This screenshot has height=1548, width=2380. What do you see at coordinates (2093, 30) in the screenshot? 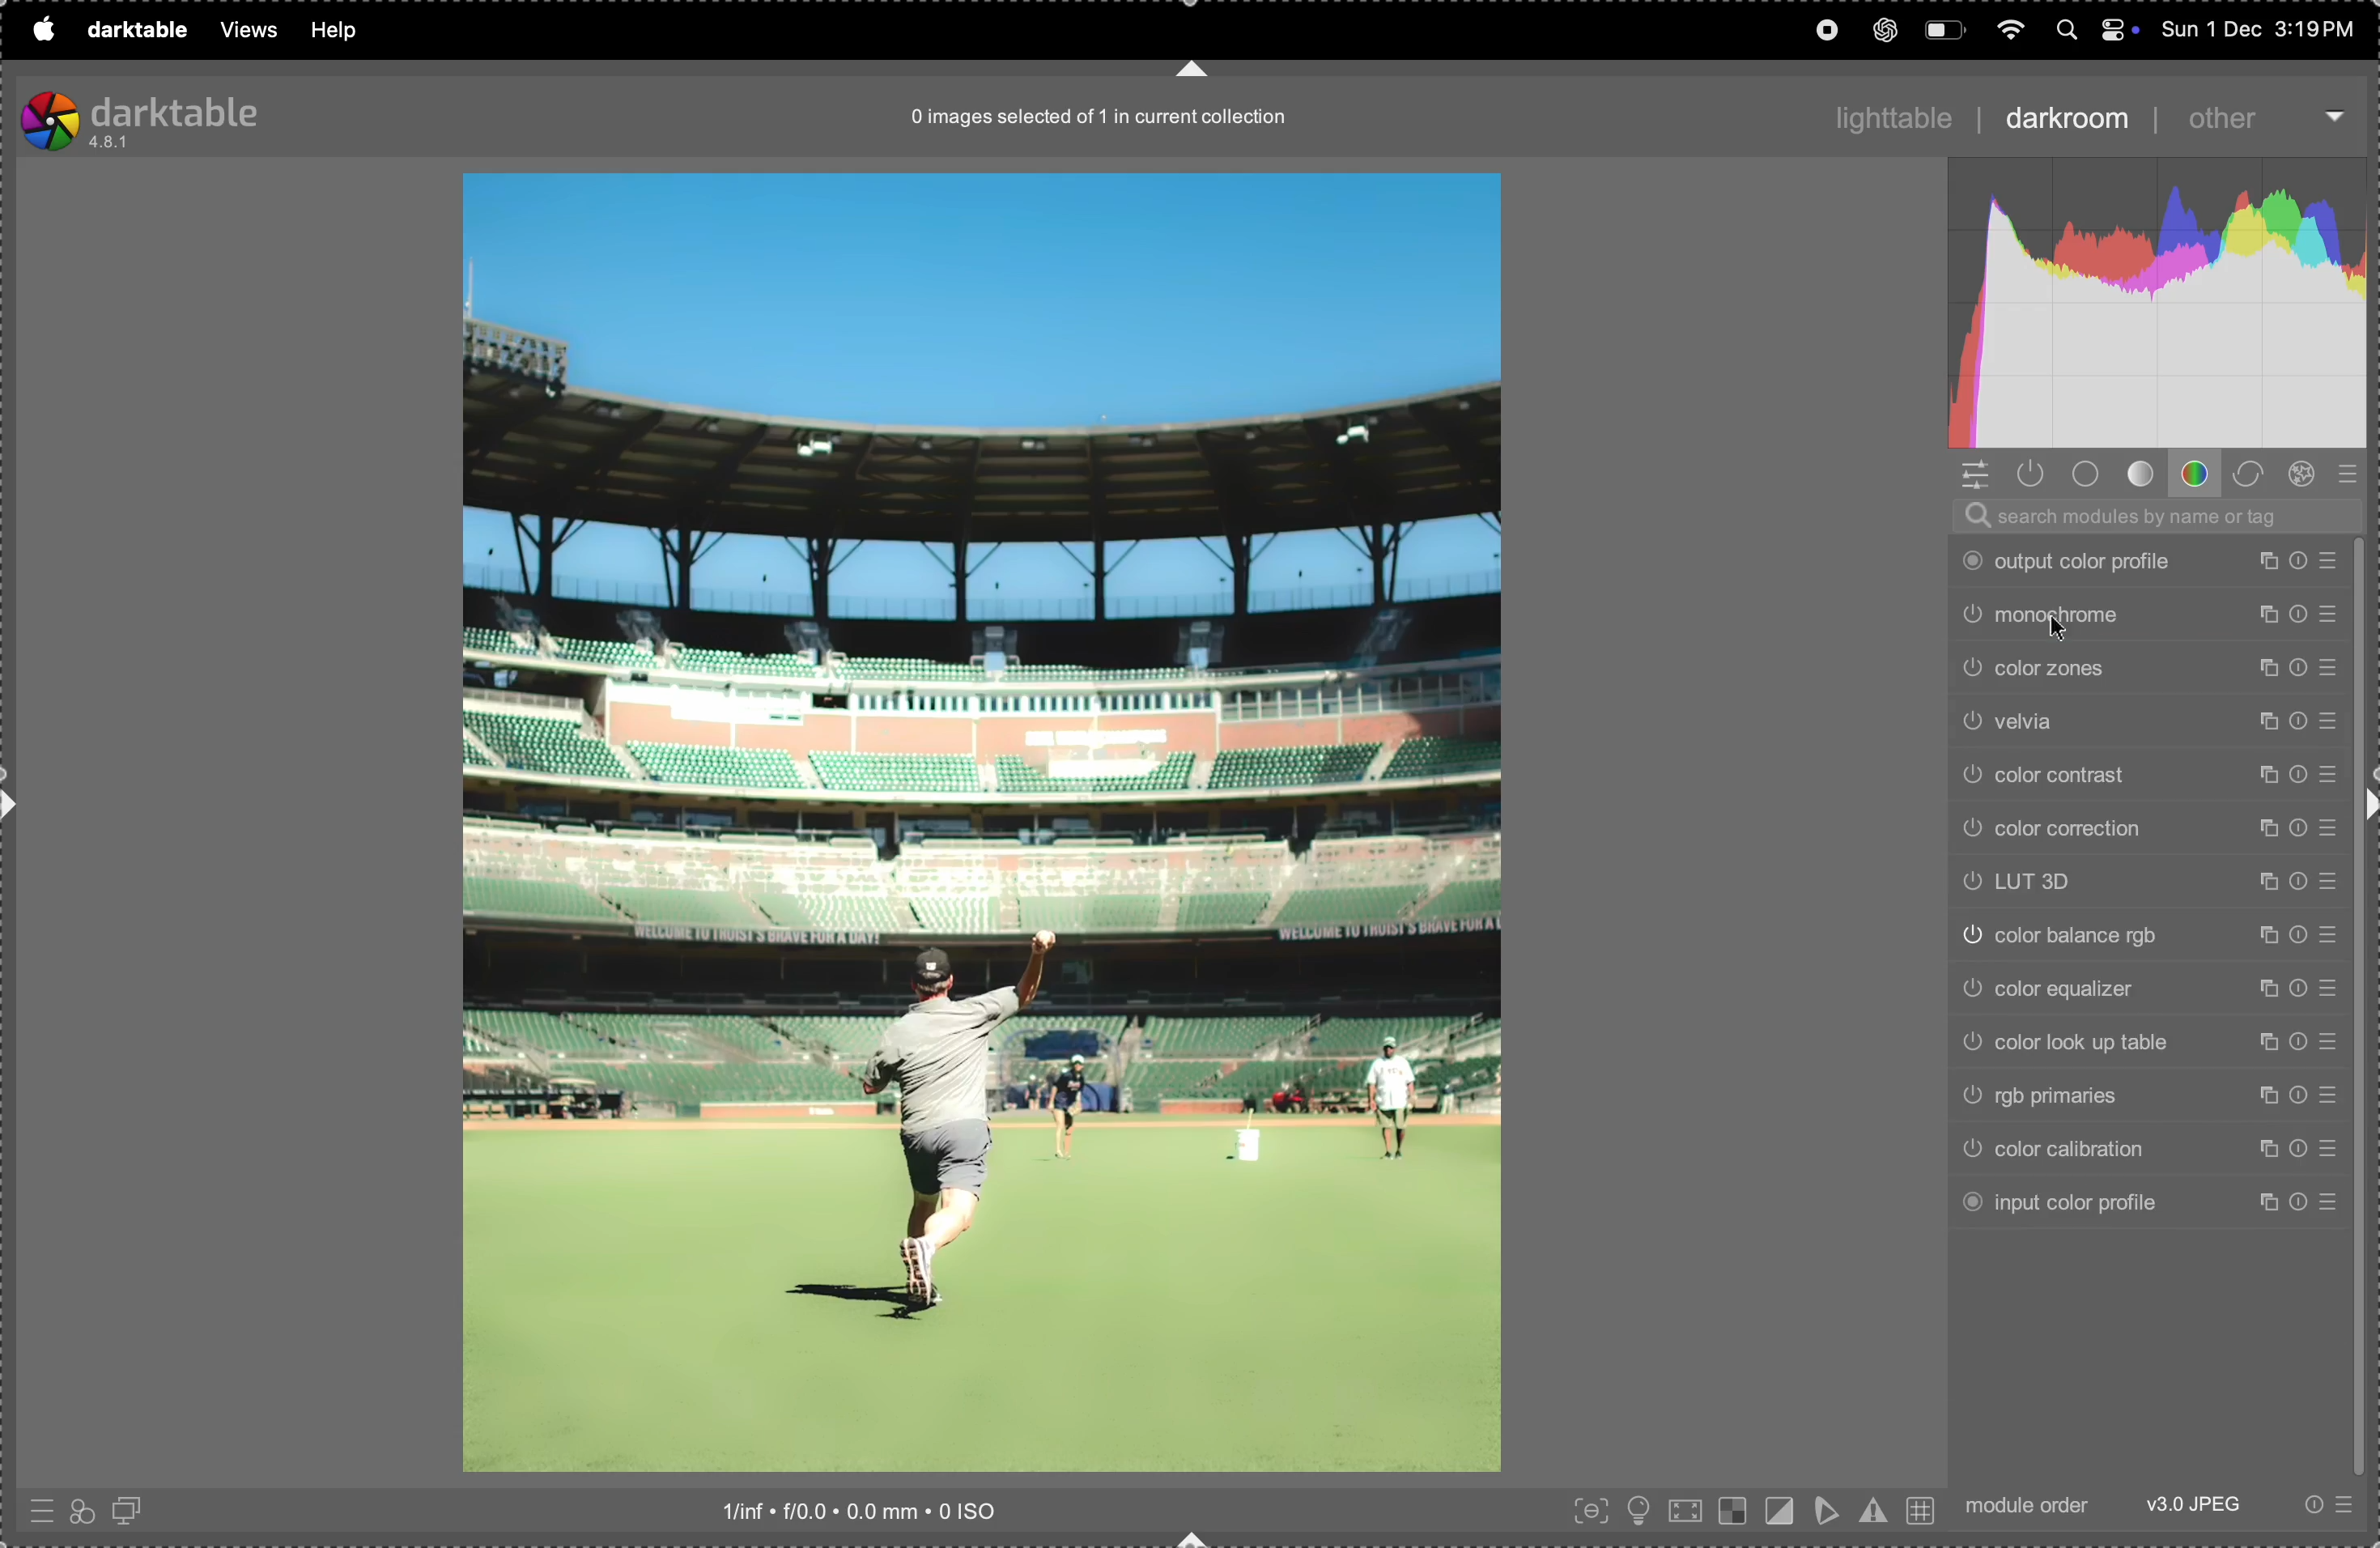
I see `apple widgets` at bounding box center [2093, 30].